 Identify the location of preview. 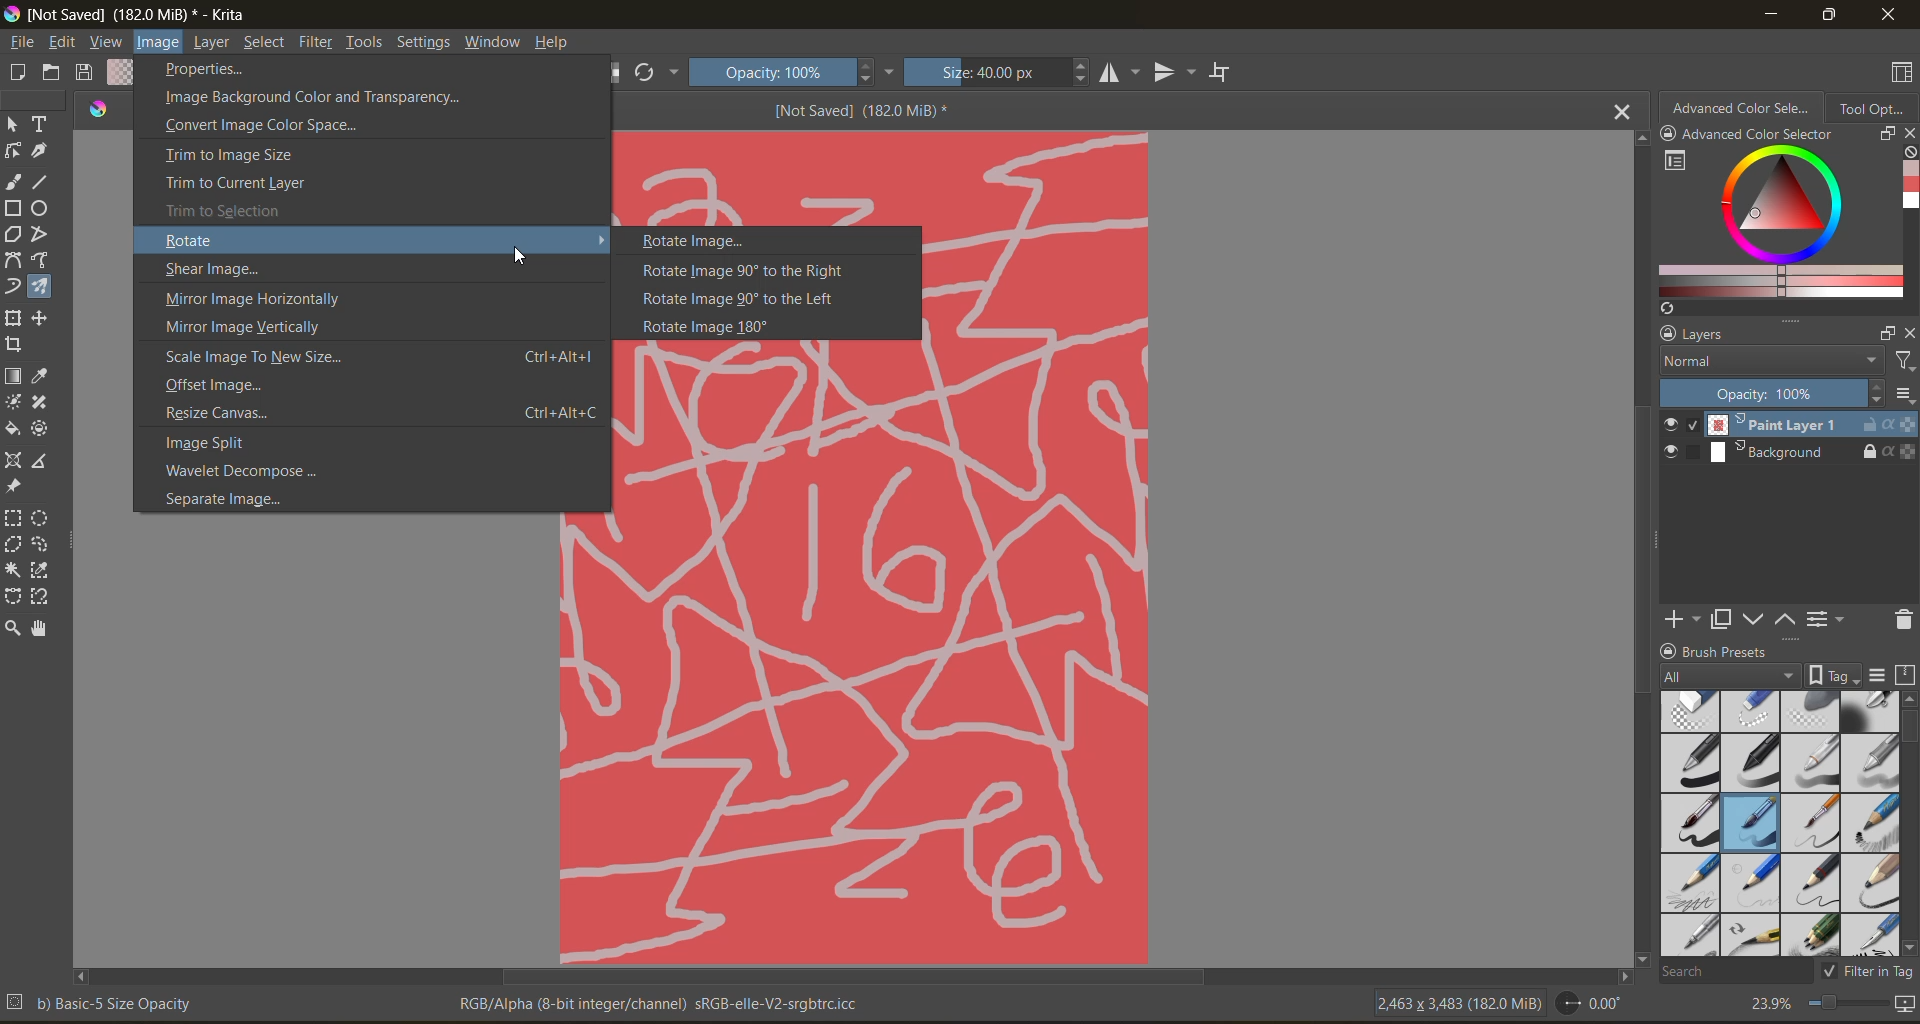
(1674, 440).